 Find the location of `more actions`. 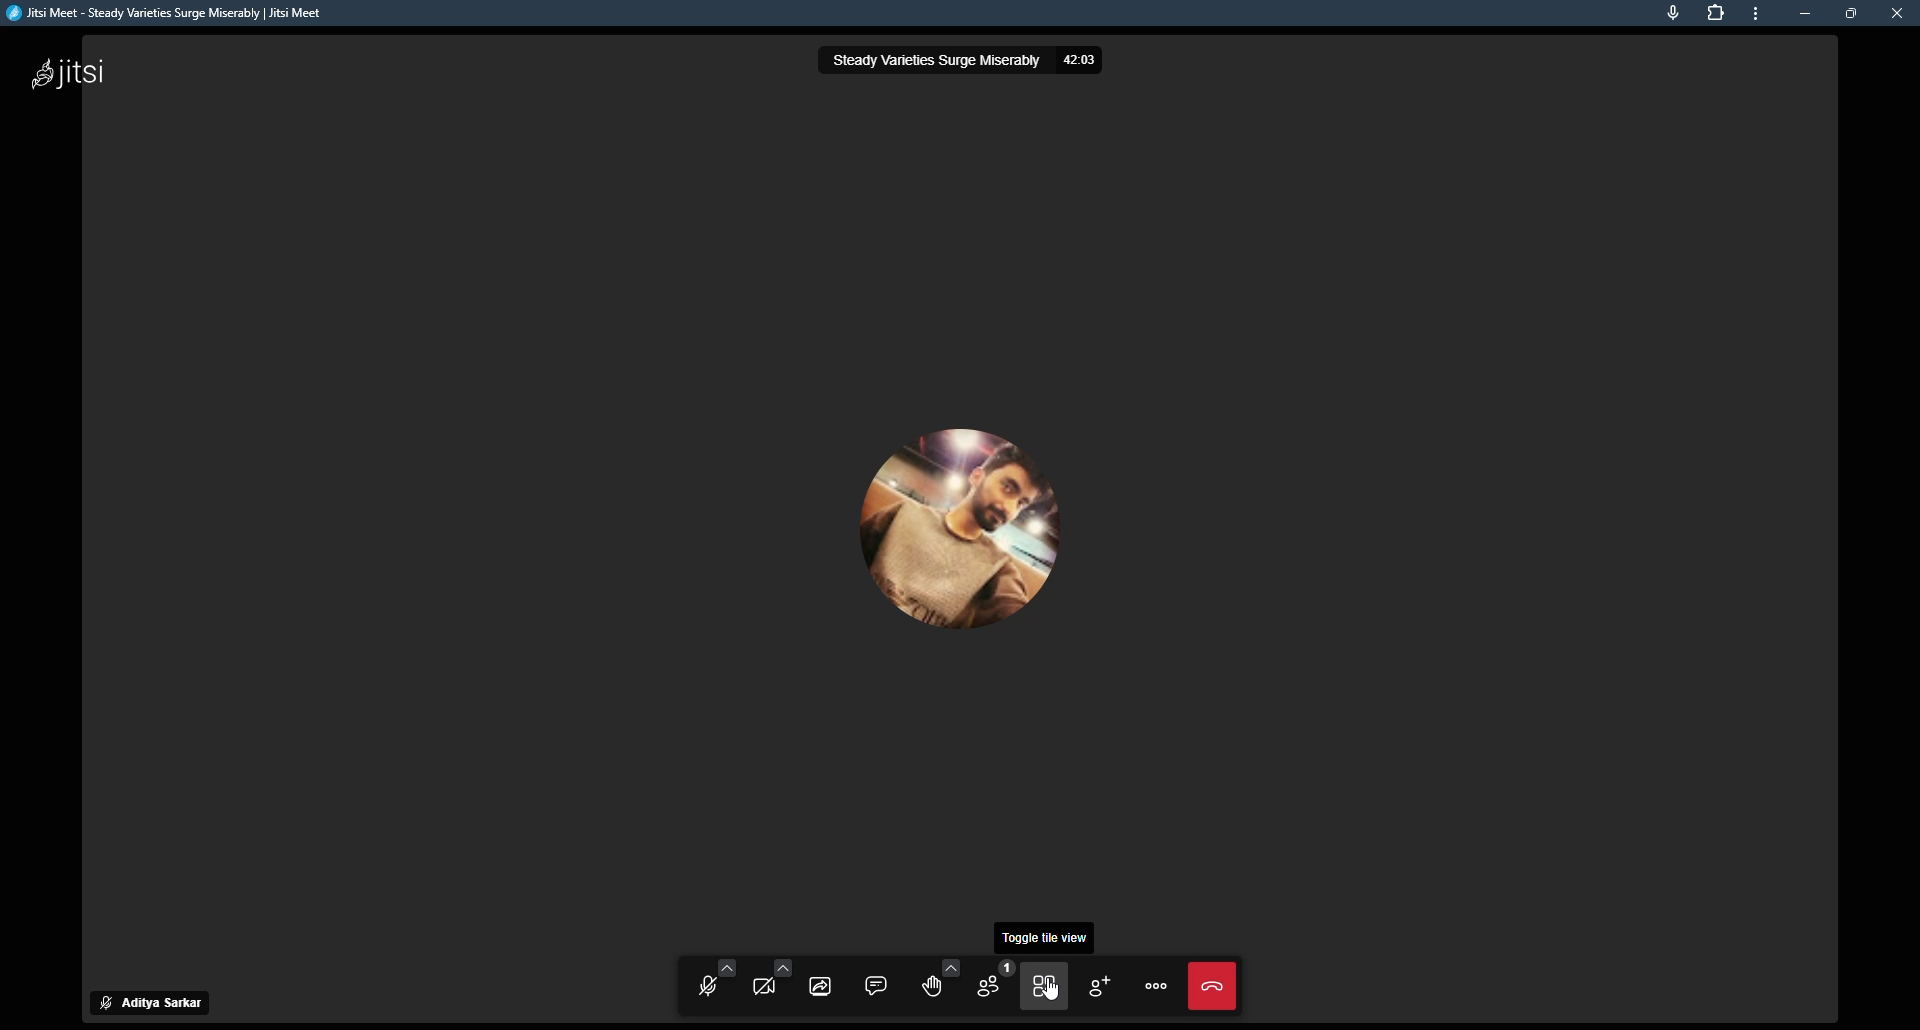

more actions is located at coordinates (1156, 983).